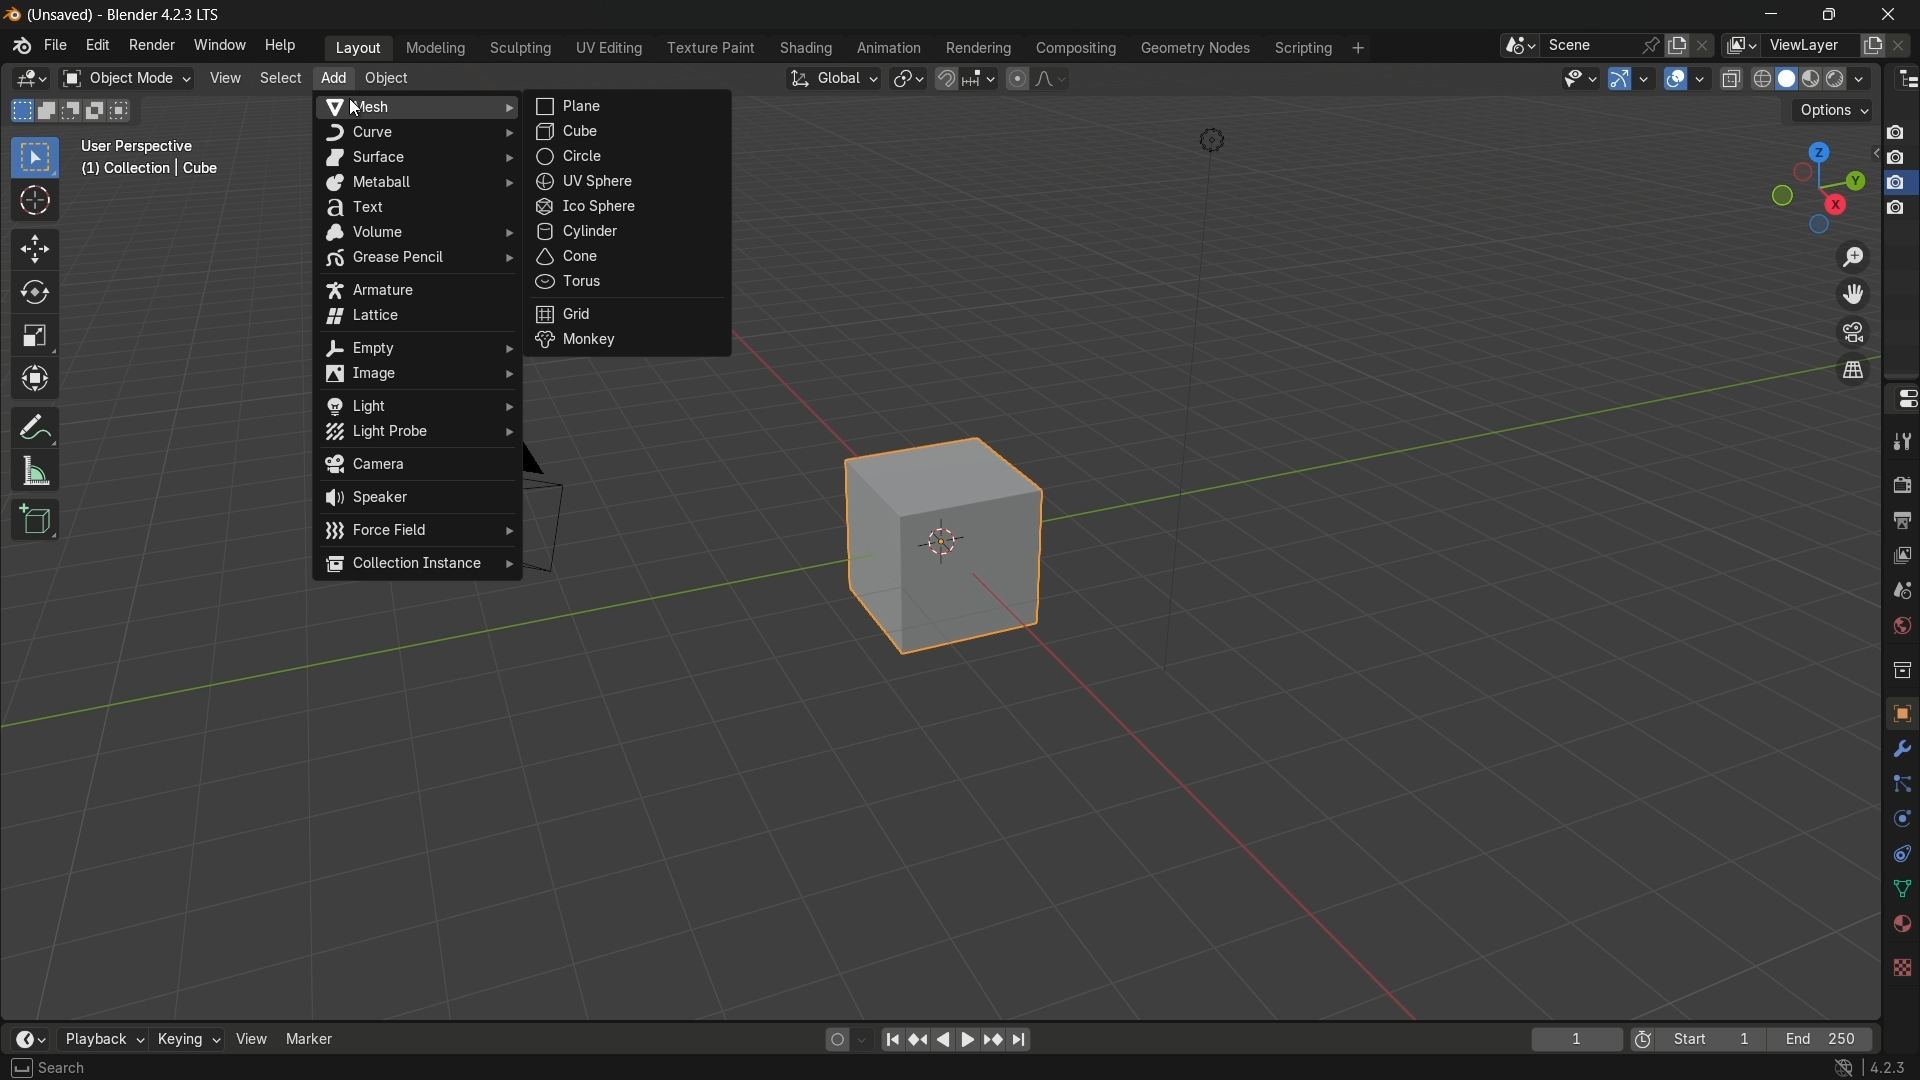 The height and width of the screenshot is (1080, 1920). Describe the element at coordinates (1021, 1040) in the screenshot. I see `jump to endpoint` at that location.